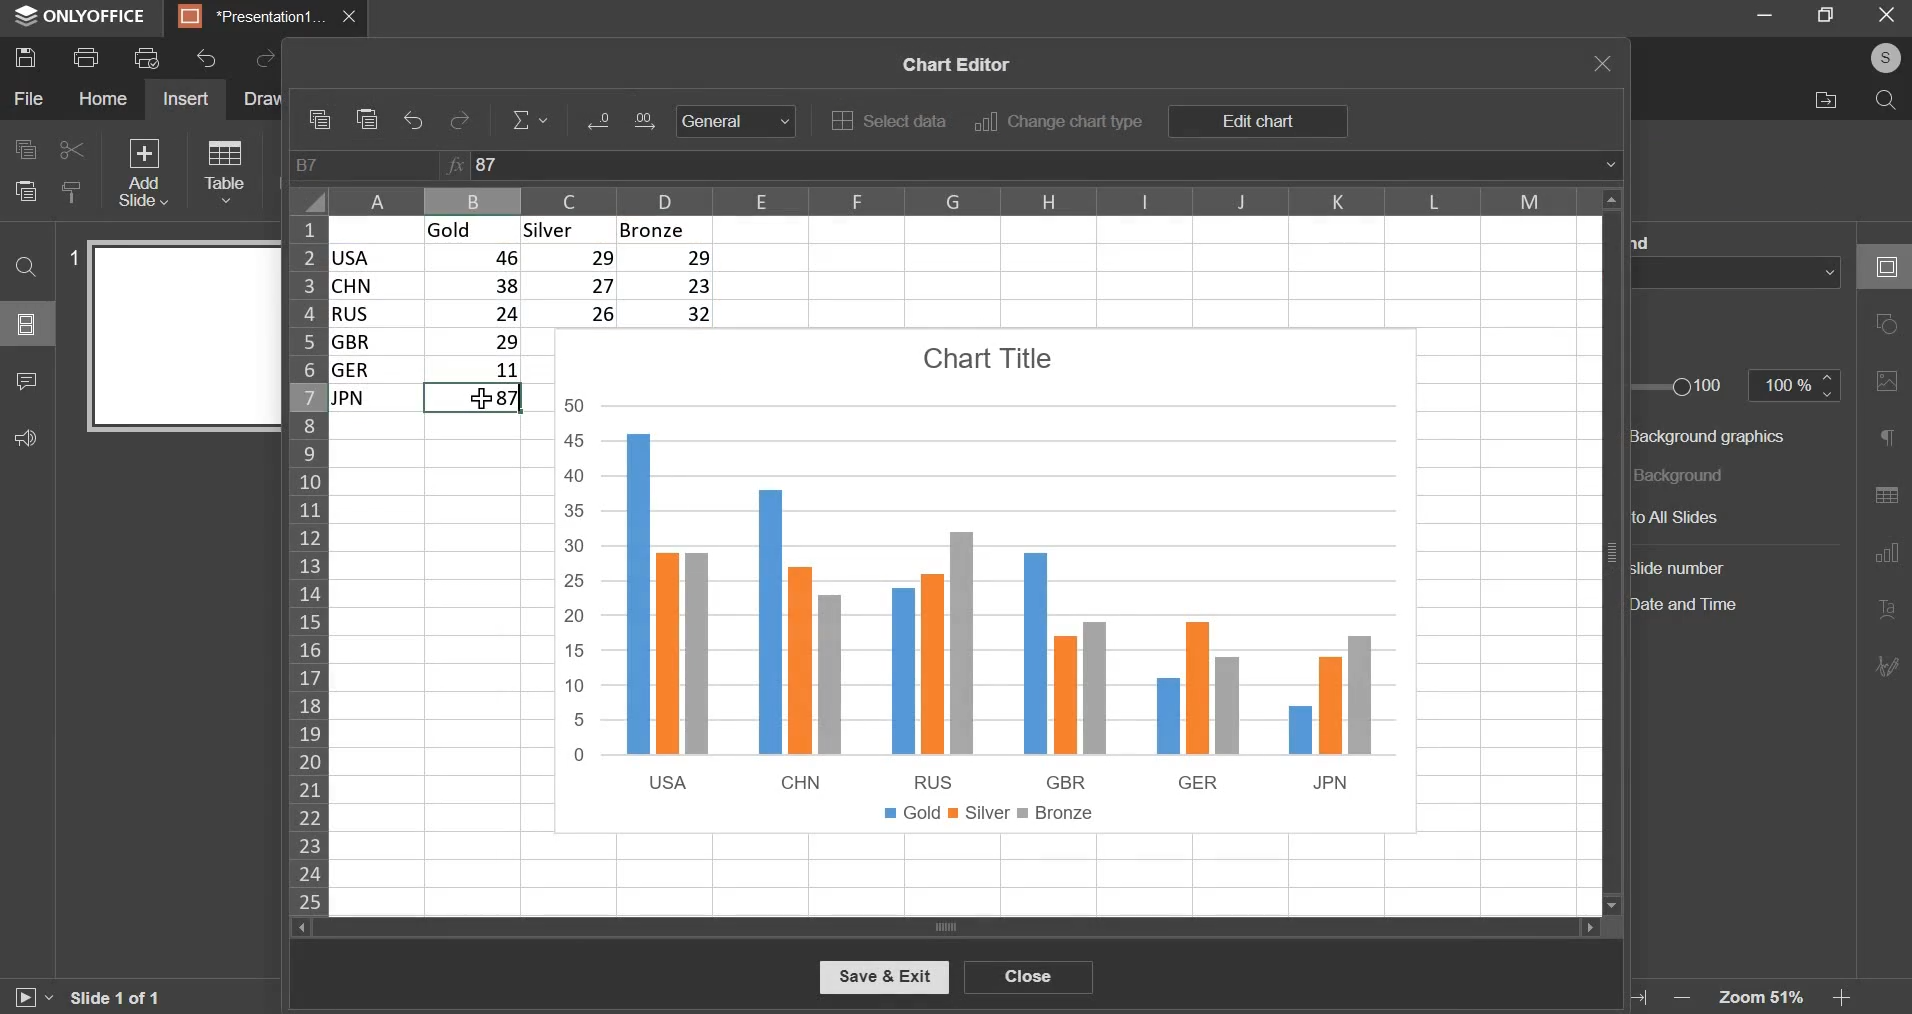 The height and width of the screenshot is (1014, 1912). Describe the element at coordinates (26, 267) in the screenshot. I see `find` at that location.